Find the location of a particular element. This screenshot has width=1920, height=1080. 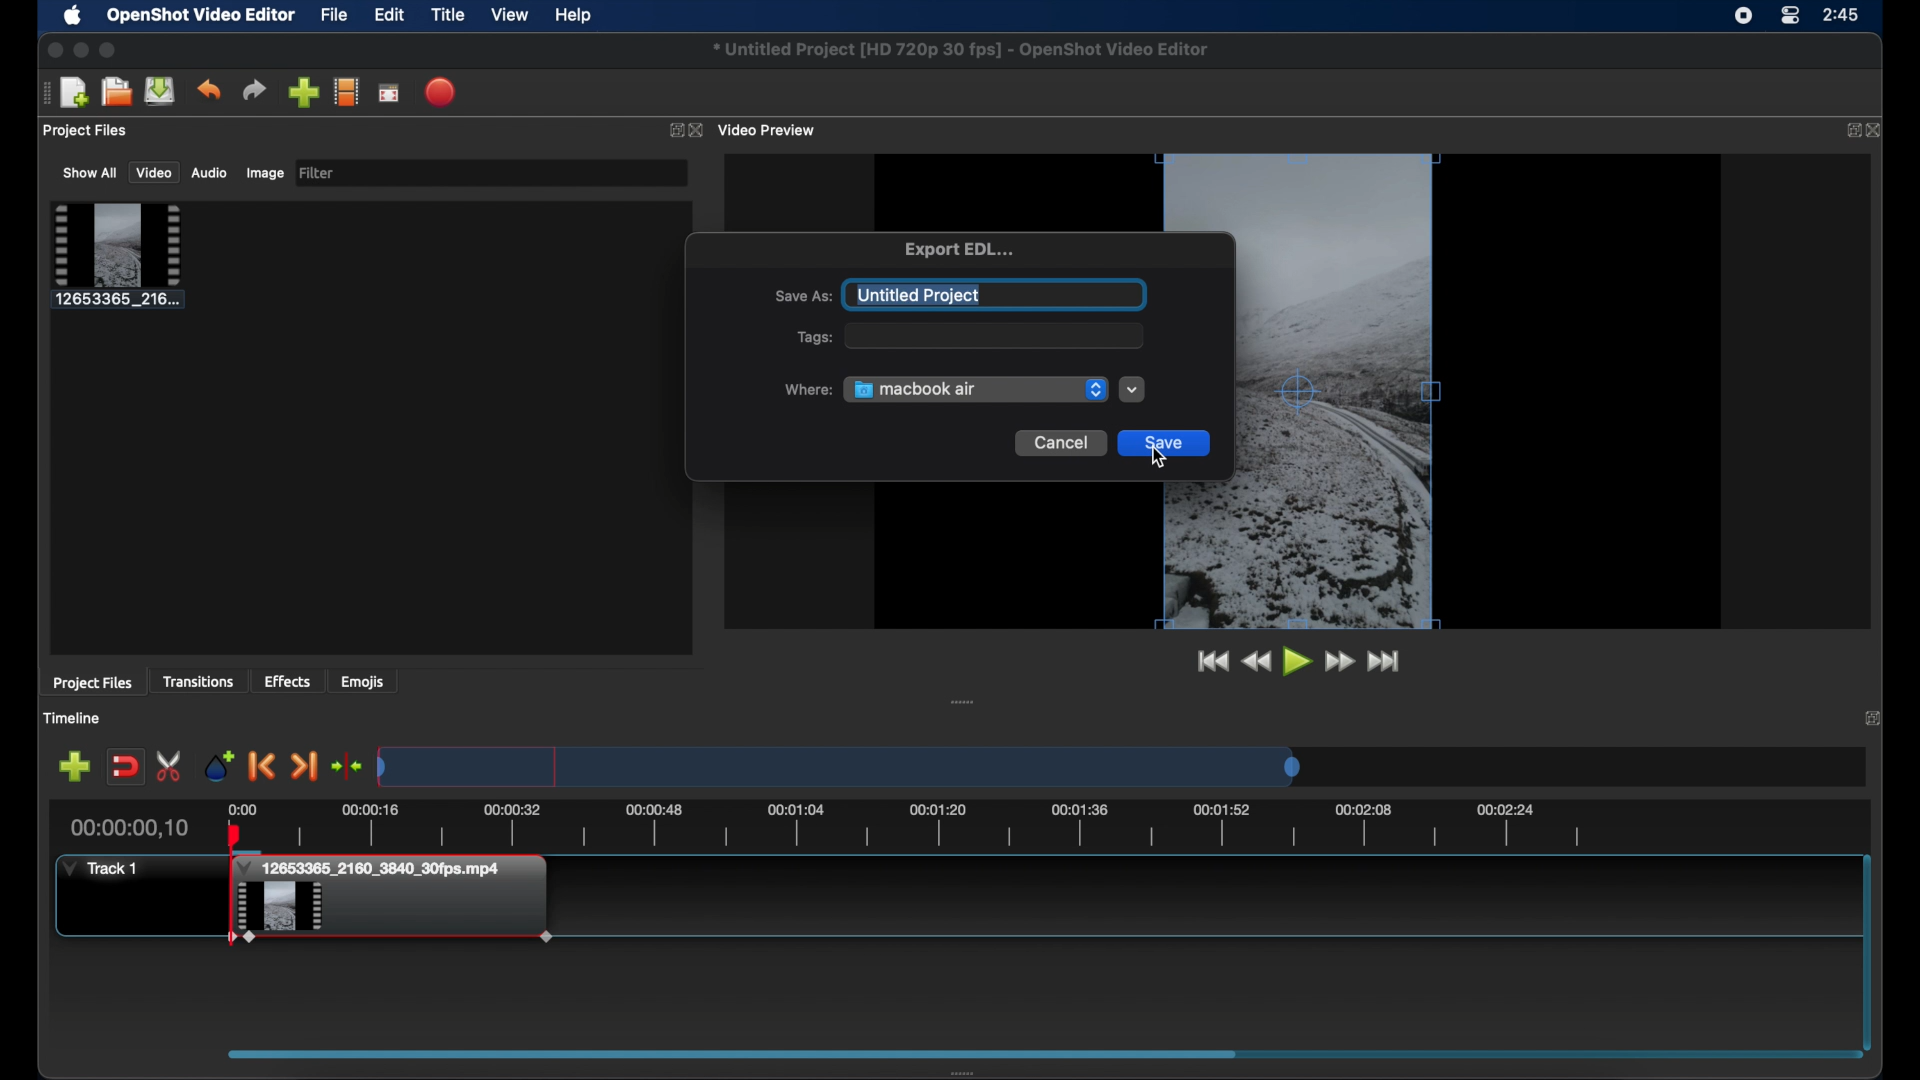

save project is located at coordinates (161, 91).